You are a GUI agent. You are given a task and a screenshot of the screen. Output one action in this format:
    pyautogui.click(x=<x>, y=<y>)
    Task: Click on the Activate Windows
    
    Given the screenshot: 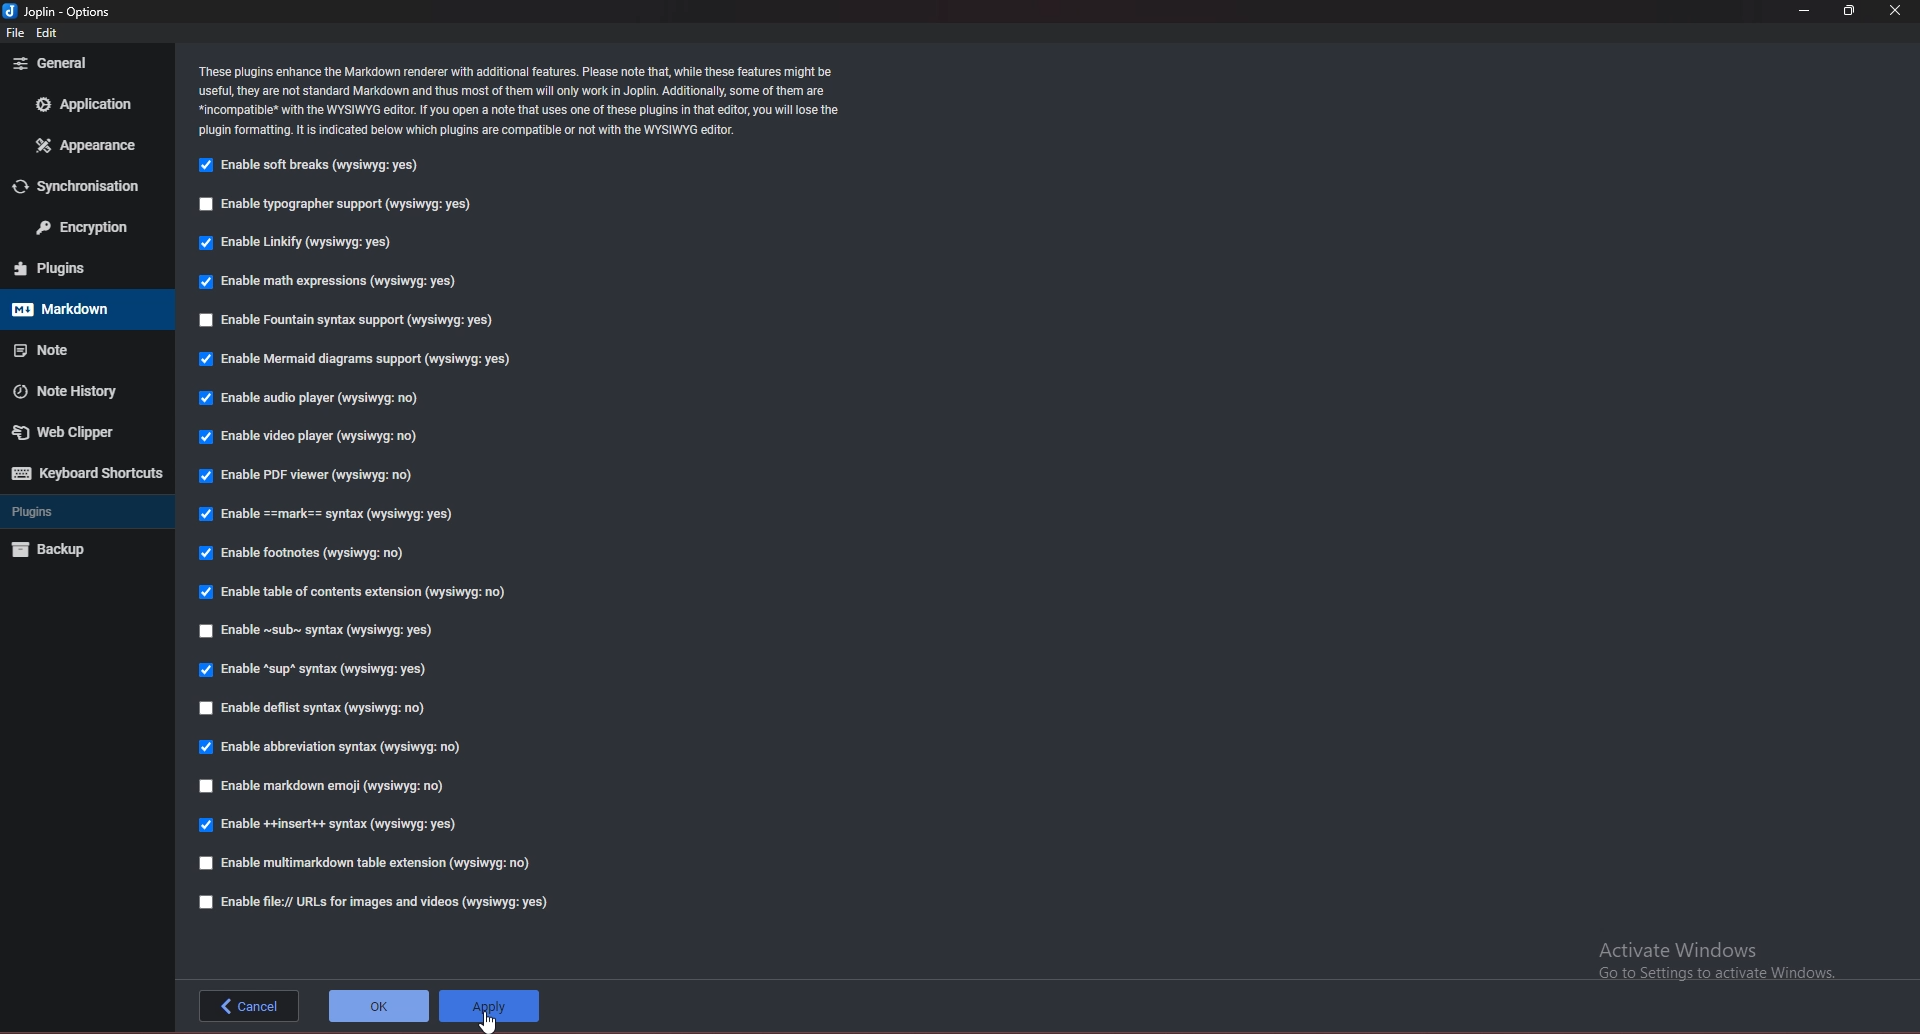 What is the action you would take?
    pyautogui.click(x=1714, y=956)
    